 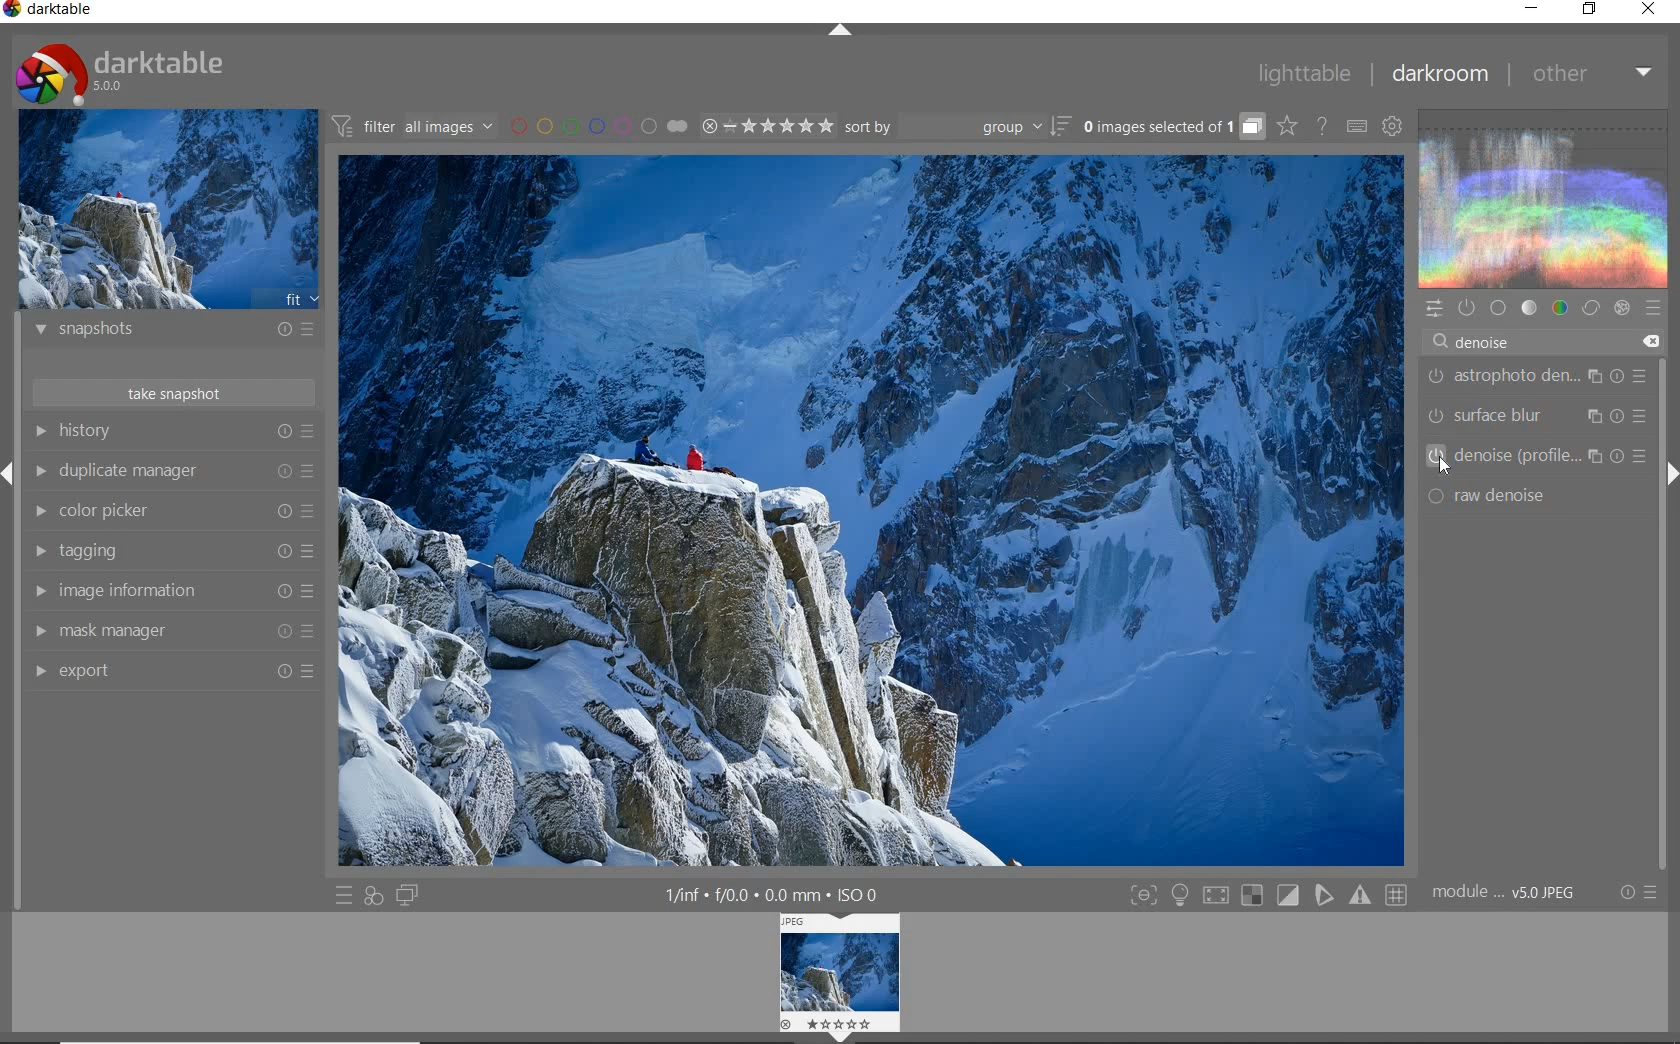 What do you see at coordinates (599, 125) in the screenshot?
I see `filter images by color labels` at bounding box center [599, 125].